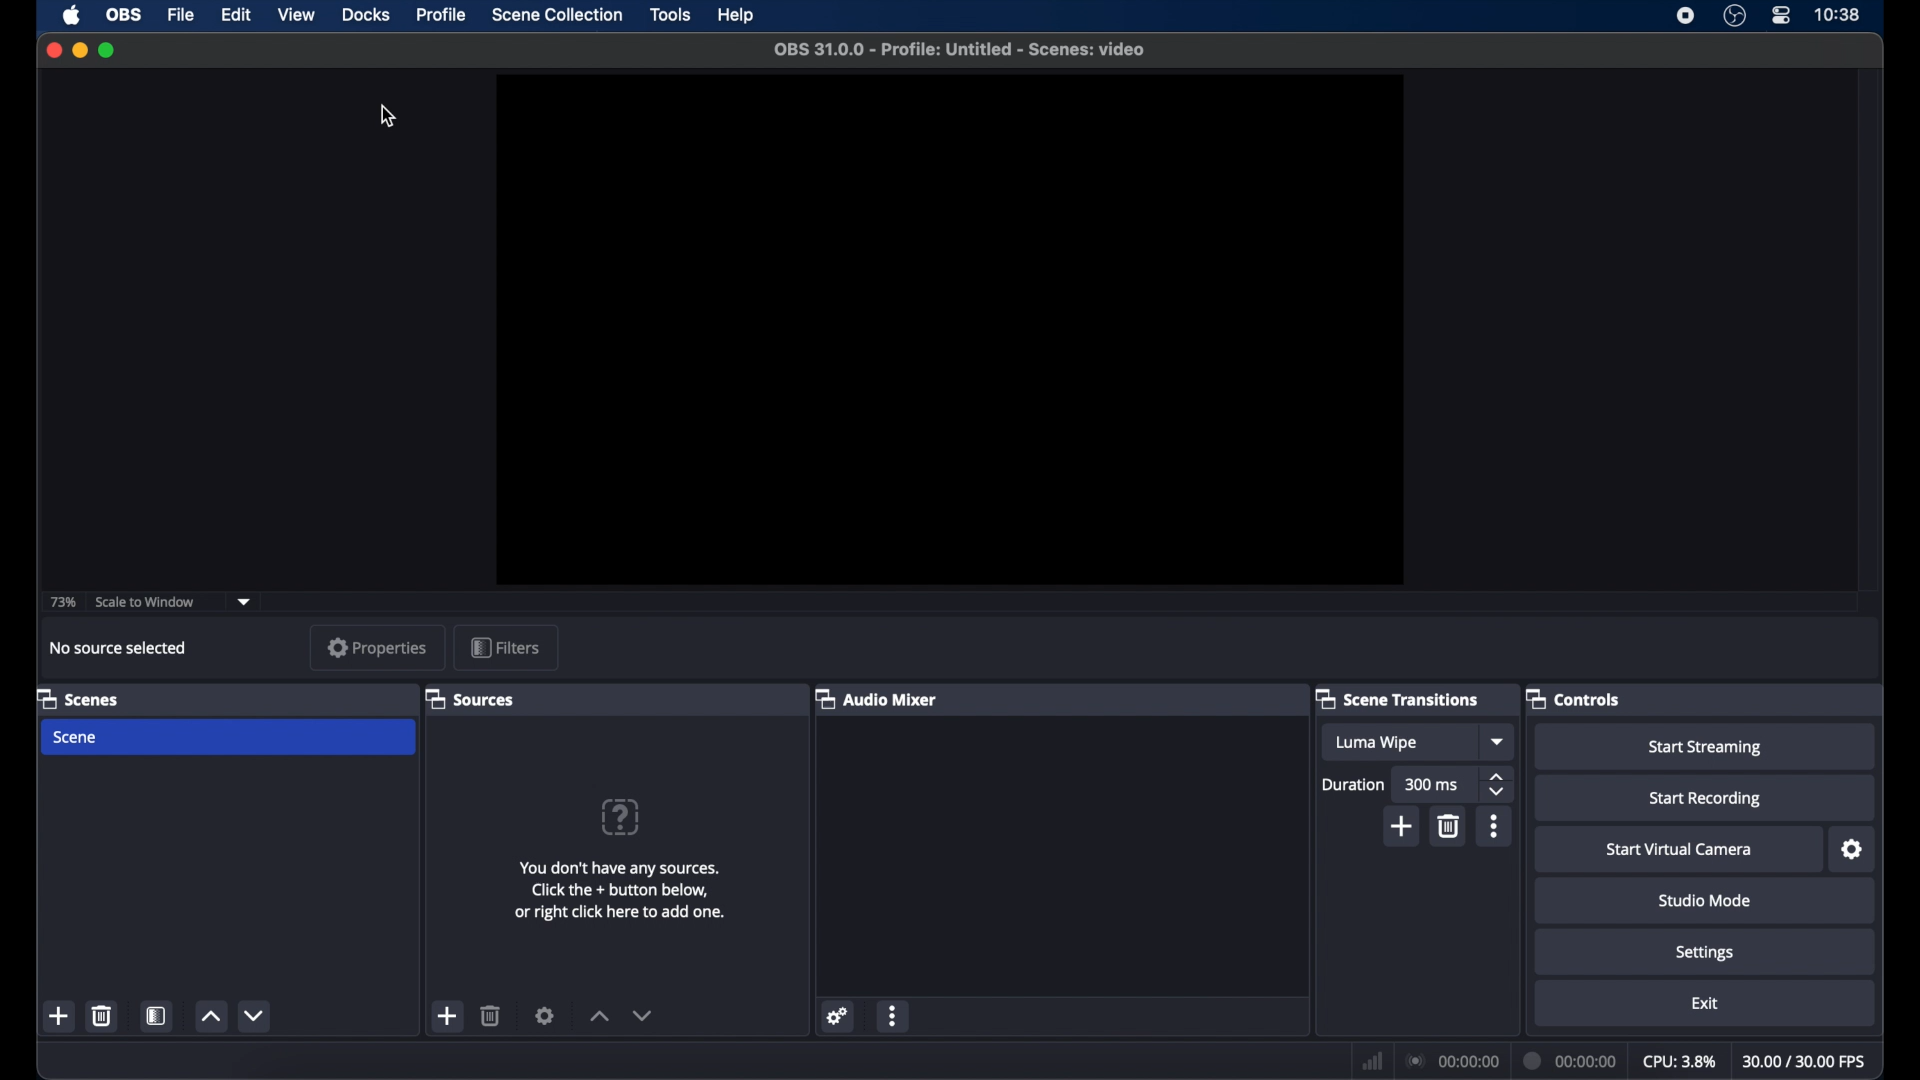 The image size is (1920, 1080). Describe the element at coordinates (234, 15) in the screenshot. I see `edit` at that location.